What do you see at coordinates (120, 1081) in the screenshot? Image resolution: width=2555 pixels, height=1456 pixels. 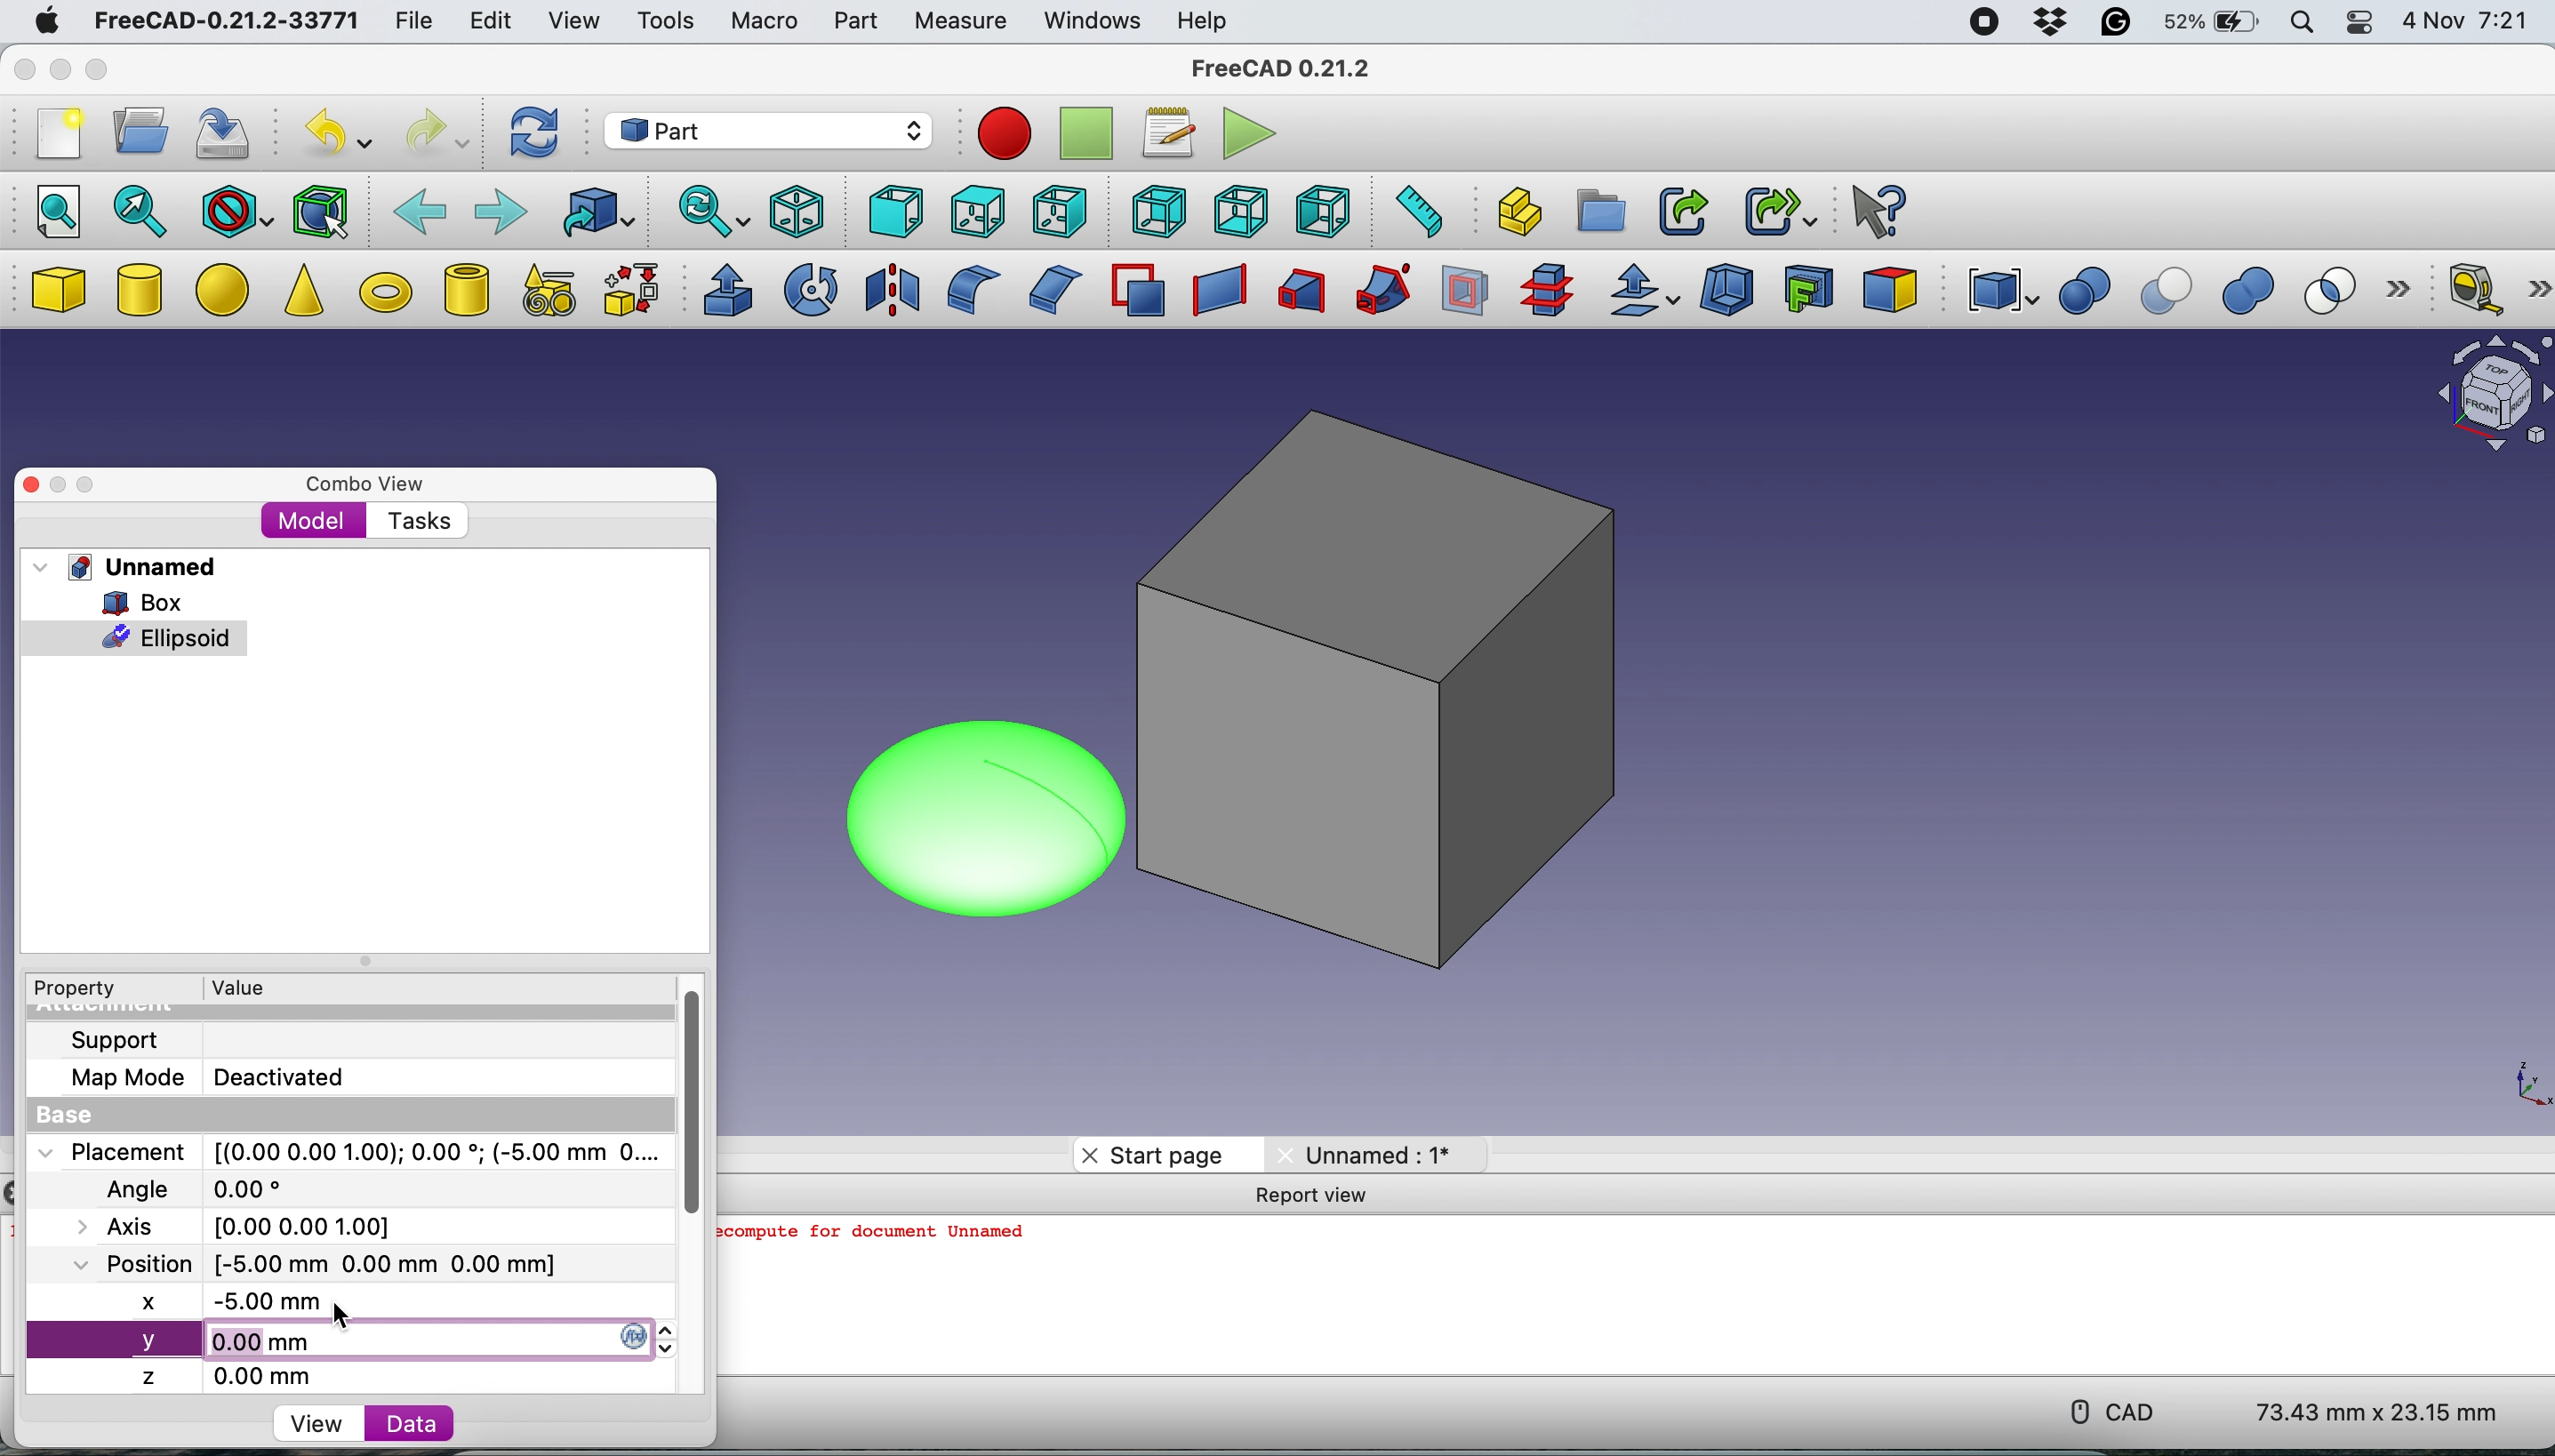 I see `map mode` at bounding box center [120, 1081].